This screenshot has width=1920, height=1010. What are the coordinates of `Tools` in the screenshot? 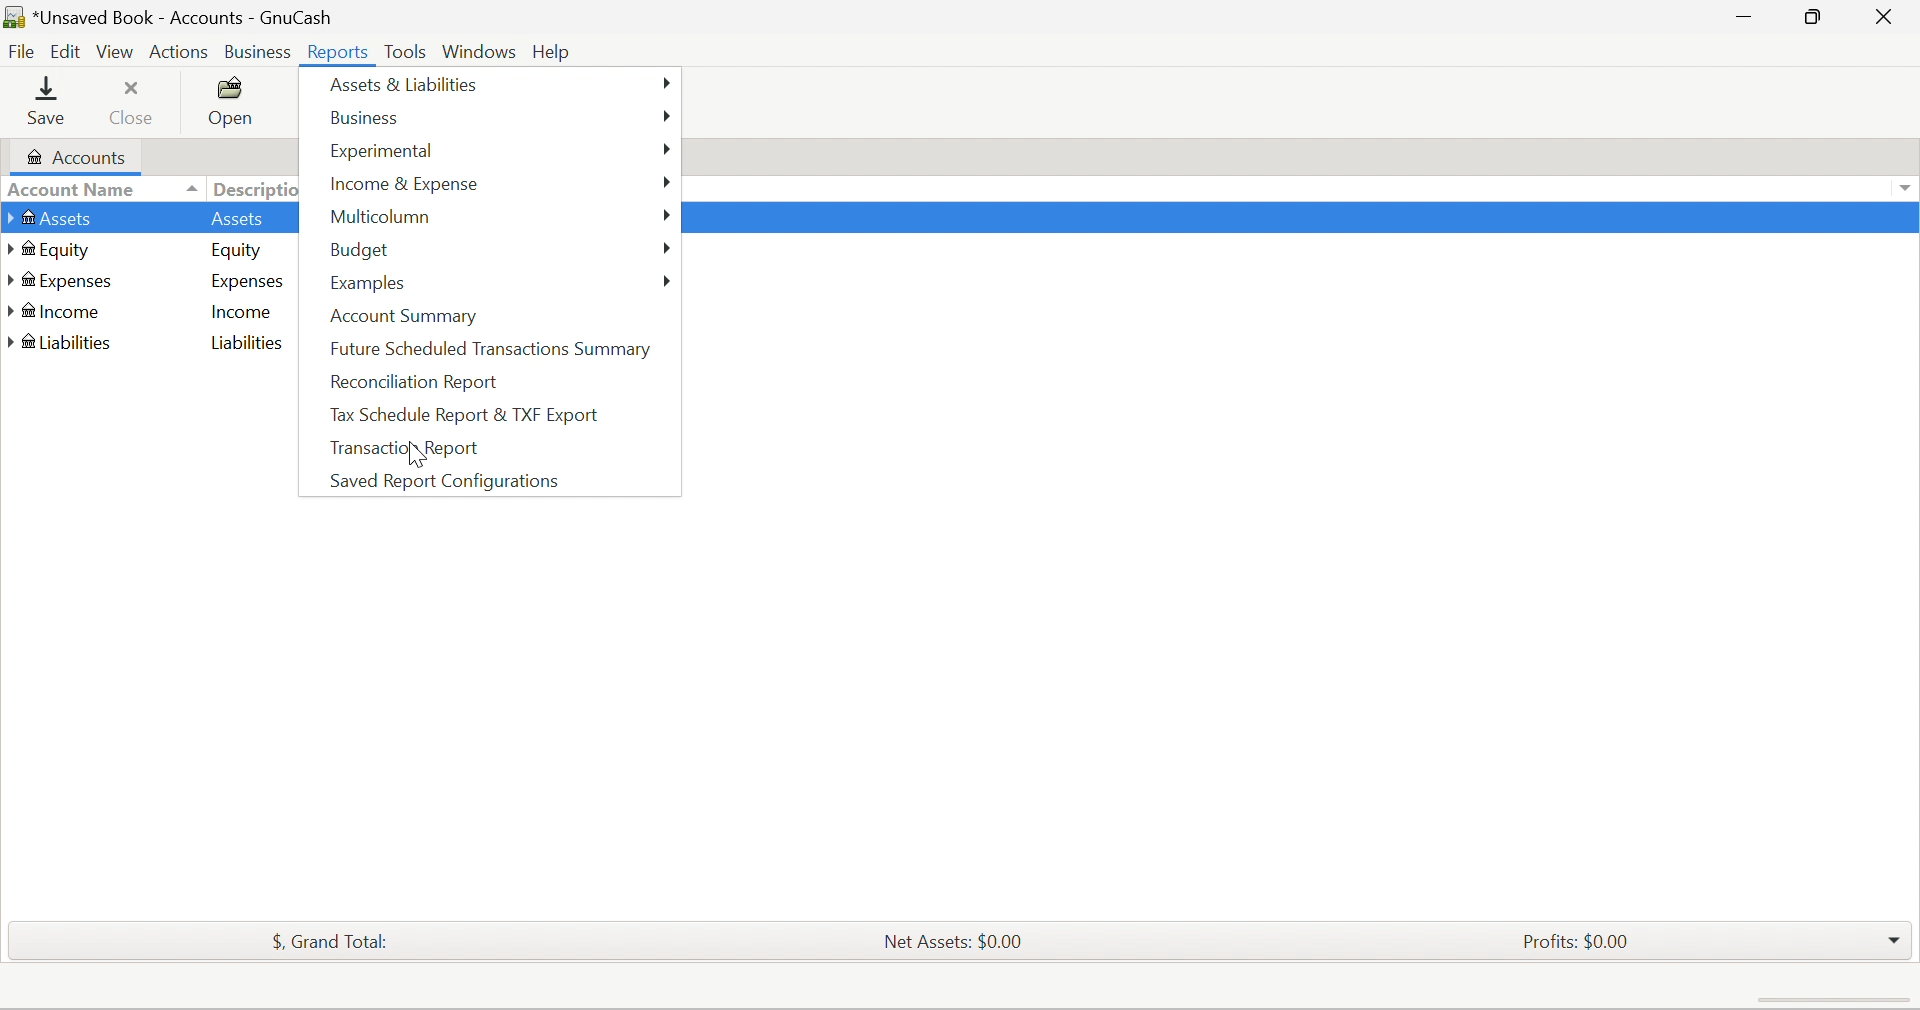 It's located at (404, 50).